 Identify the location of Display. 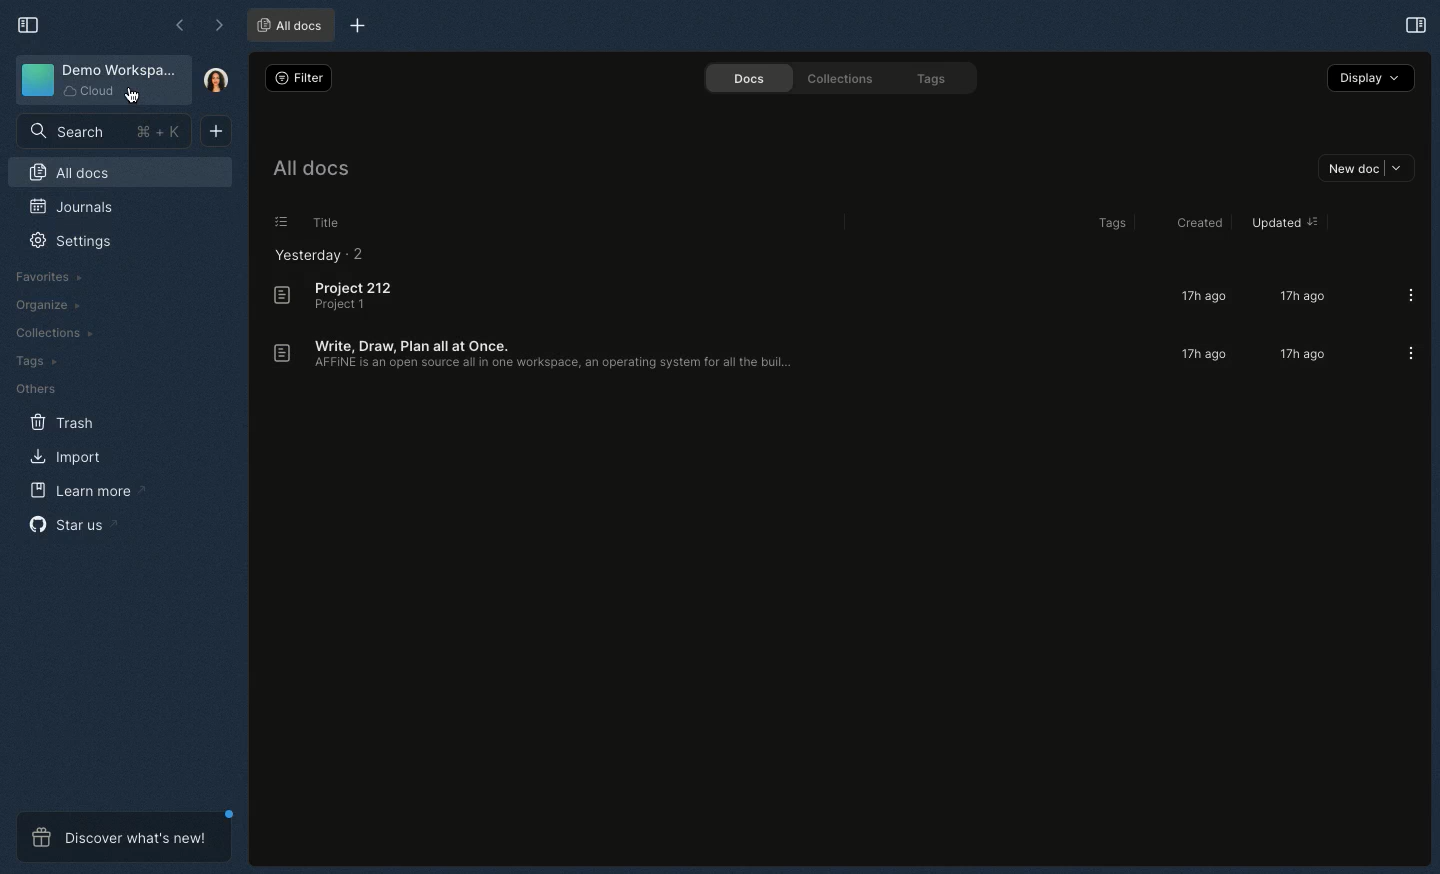
(1369, 77).